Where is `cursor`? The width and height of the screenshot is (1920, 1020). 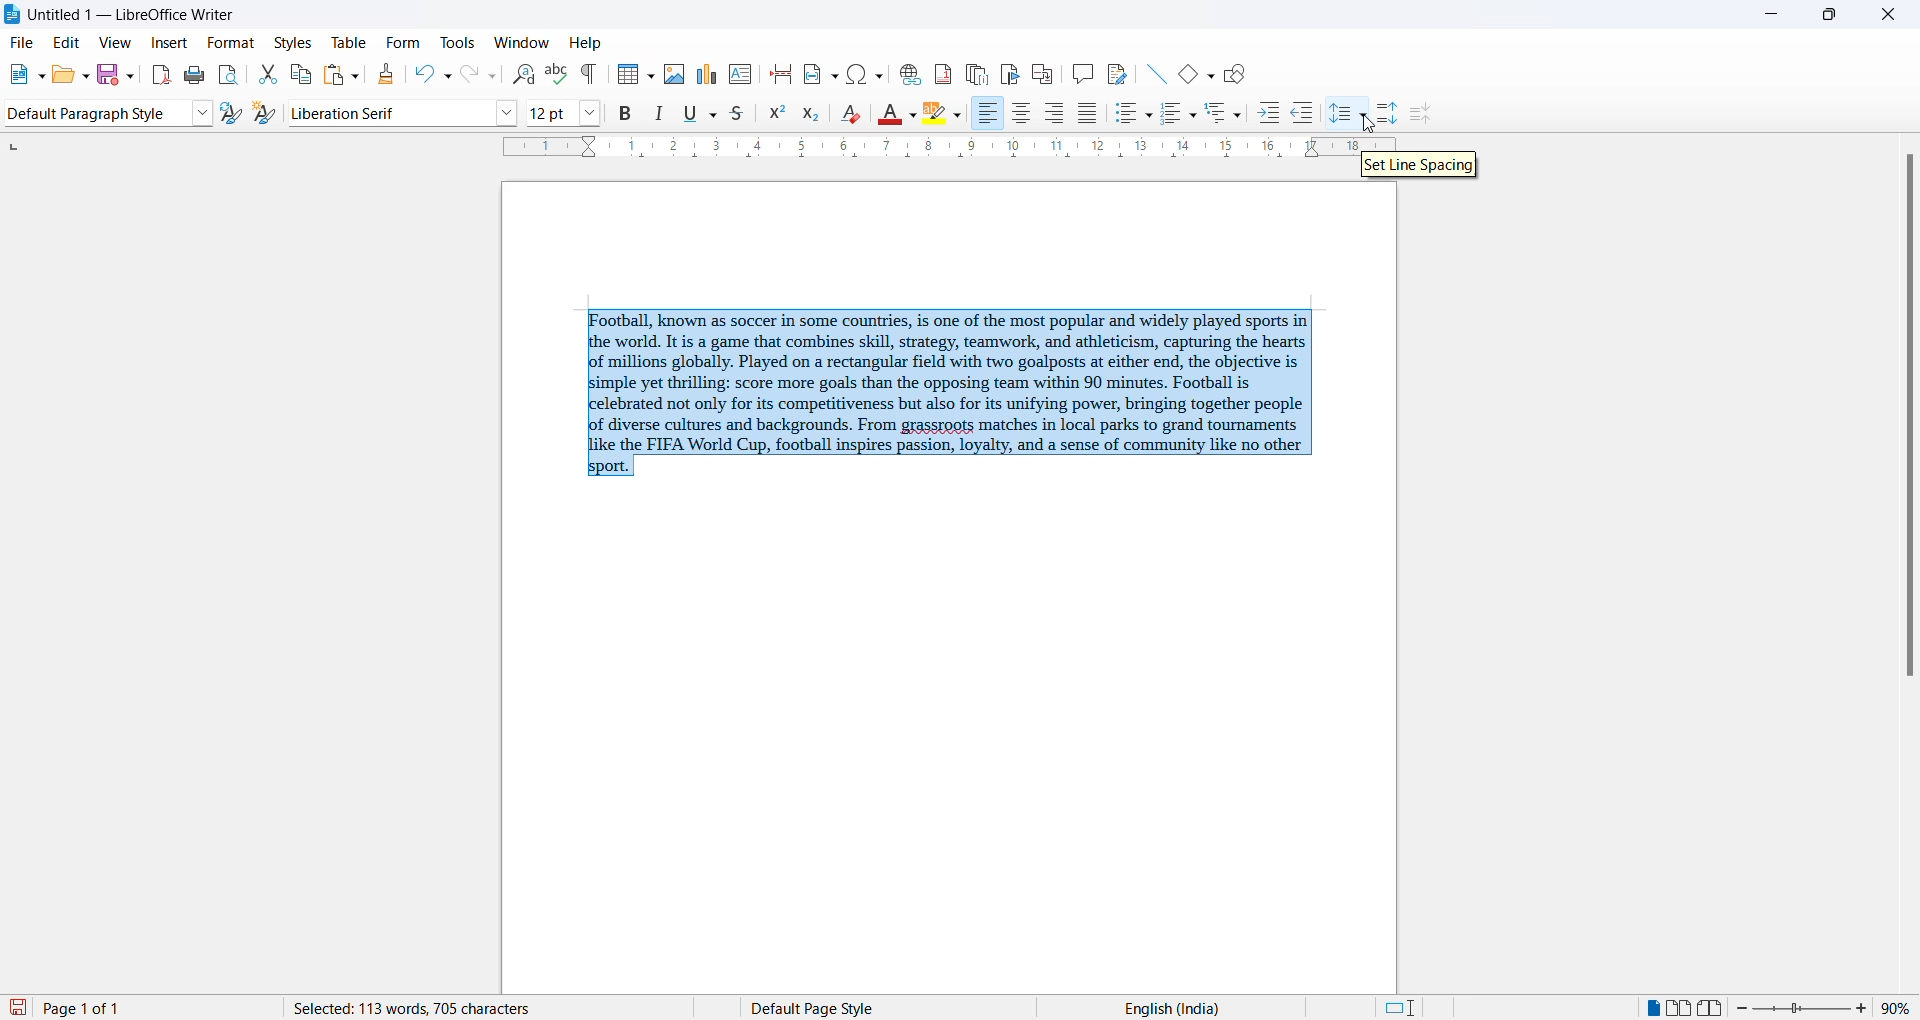
cursor is located at coordinates (1371, 125).